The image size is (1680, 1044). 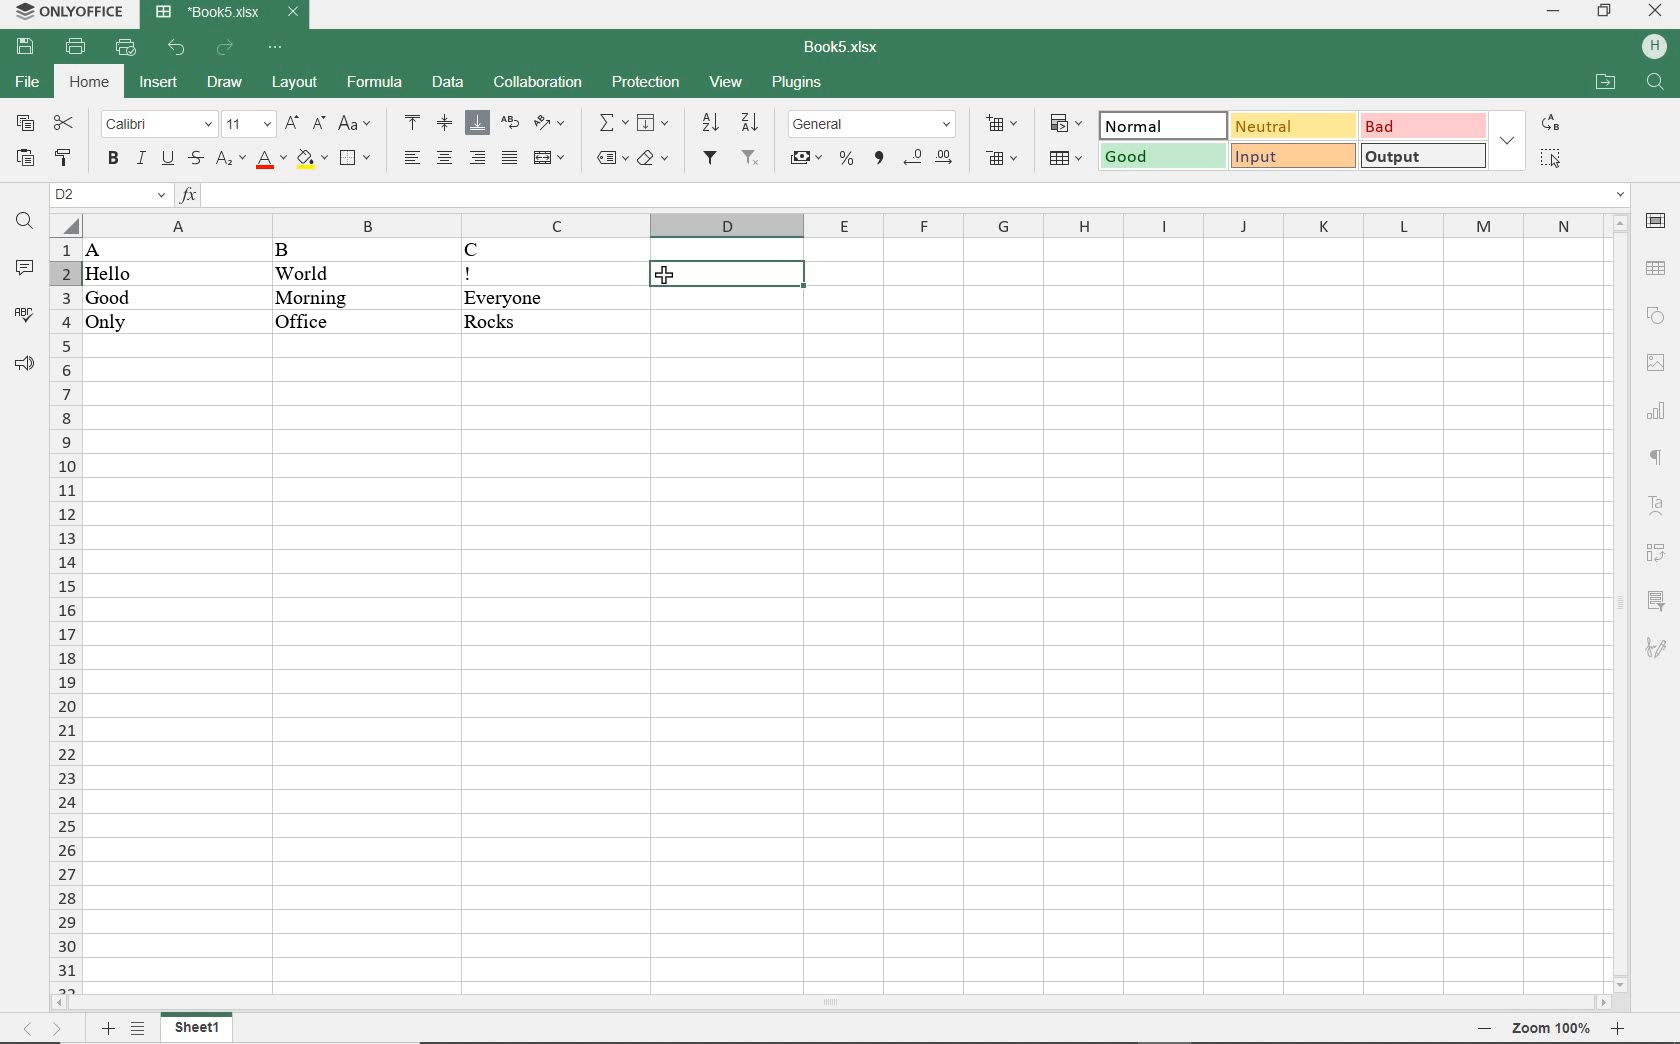 I want to click on filter, so click(x=710, y=160).